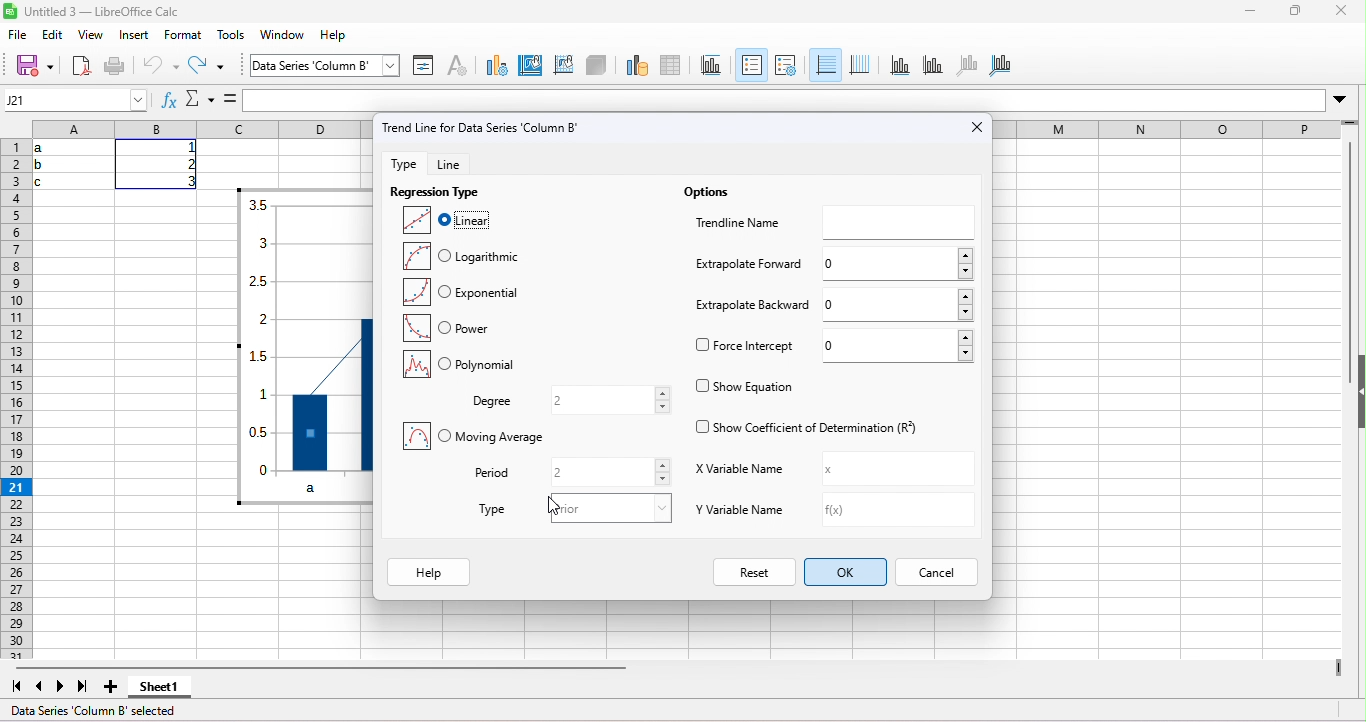  What do you see at coordinates (488, 512) in the screenshot?
I see `type` at bounding box center [488, 512].